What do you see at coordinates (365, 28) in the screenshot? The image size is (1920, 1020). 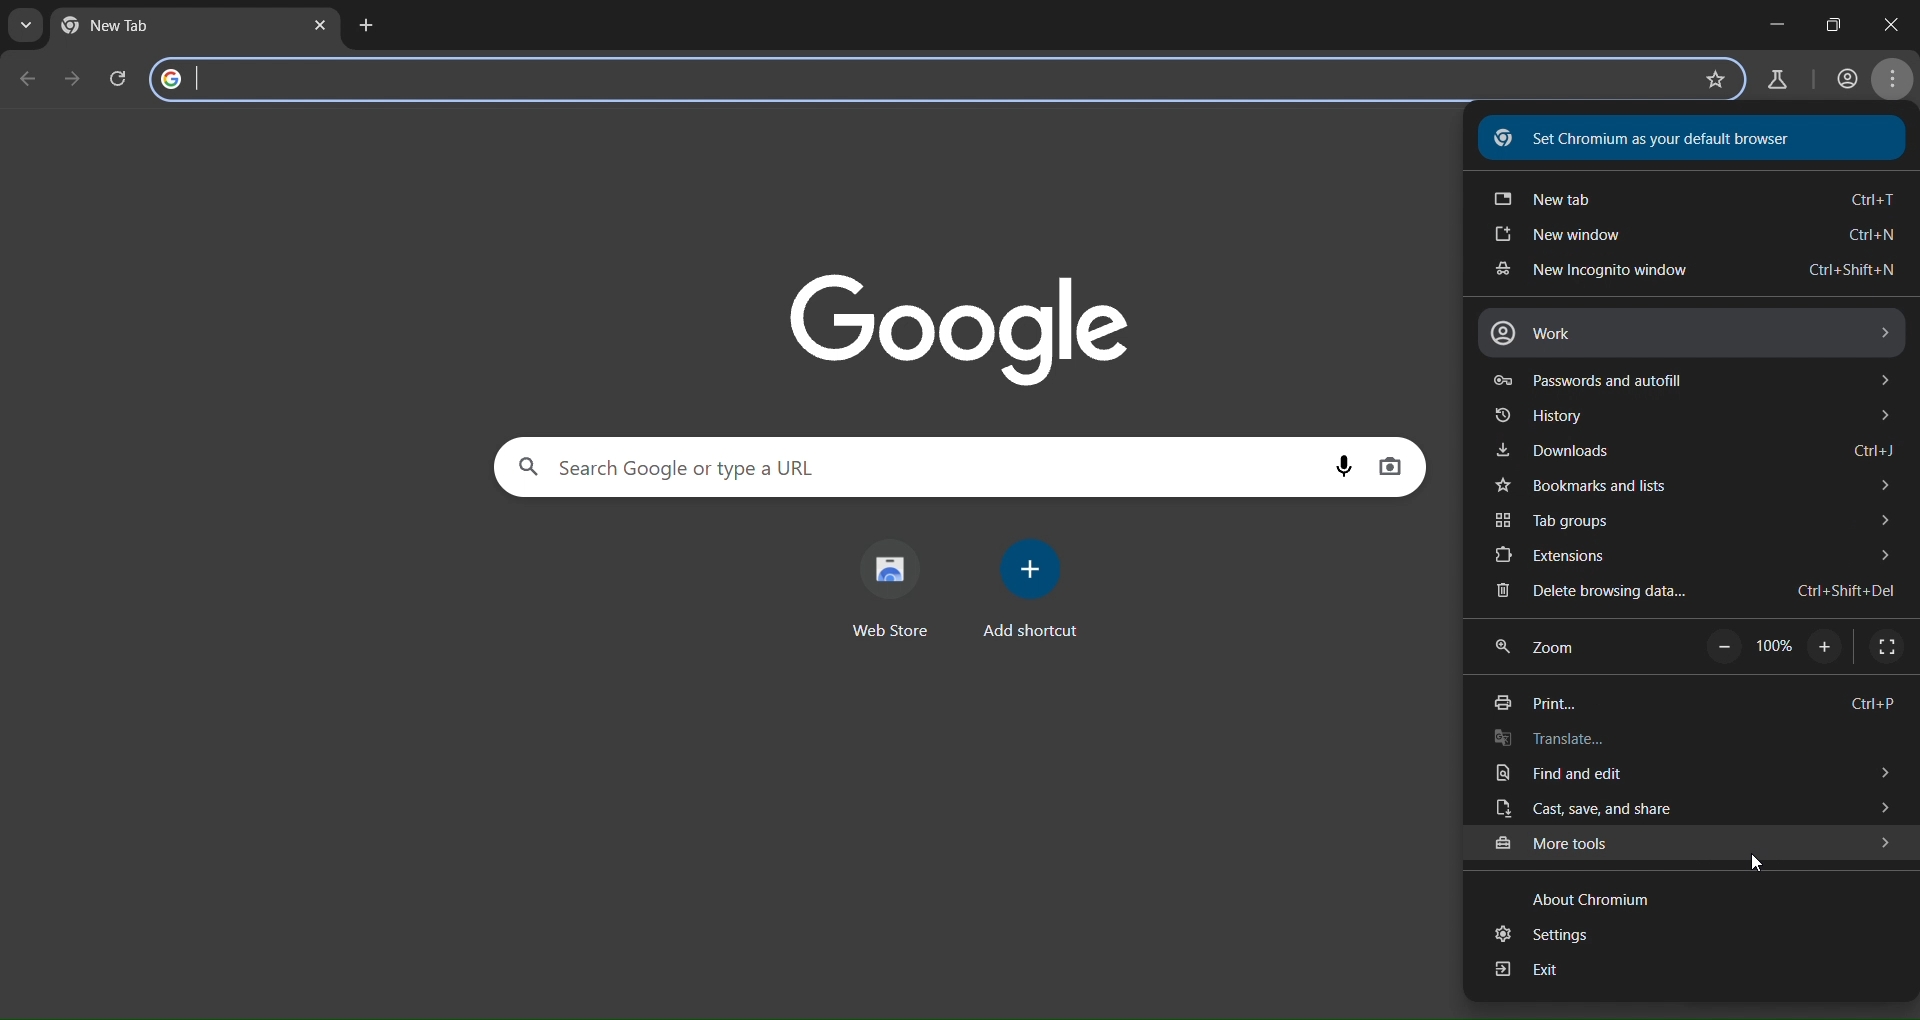 I see `new tab` at bounding box center [365, 28].